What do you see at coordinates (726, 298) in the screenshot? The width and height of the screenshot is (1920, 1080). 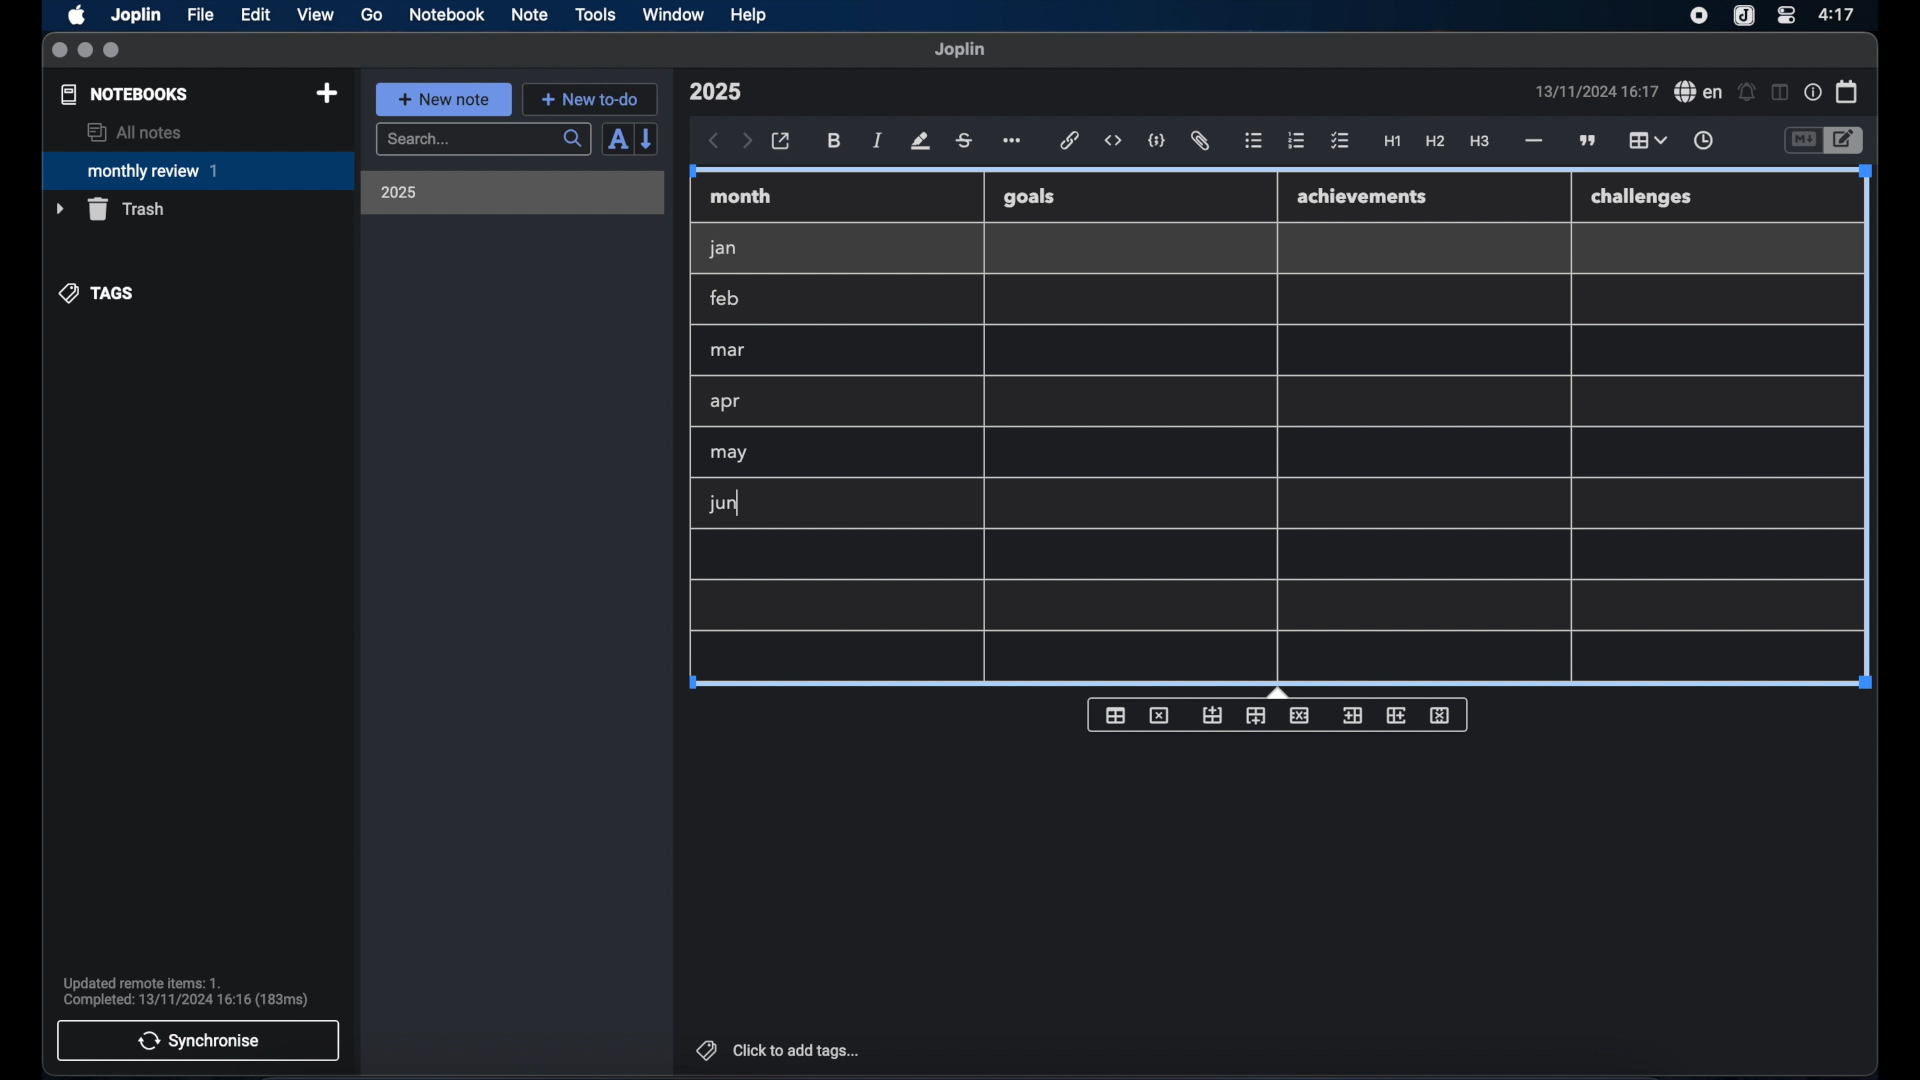 I see `feb` at bounding box center [726, 298].